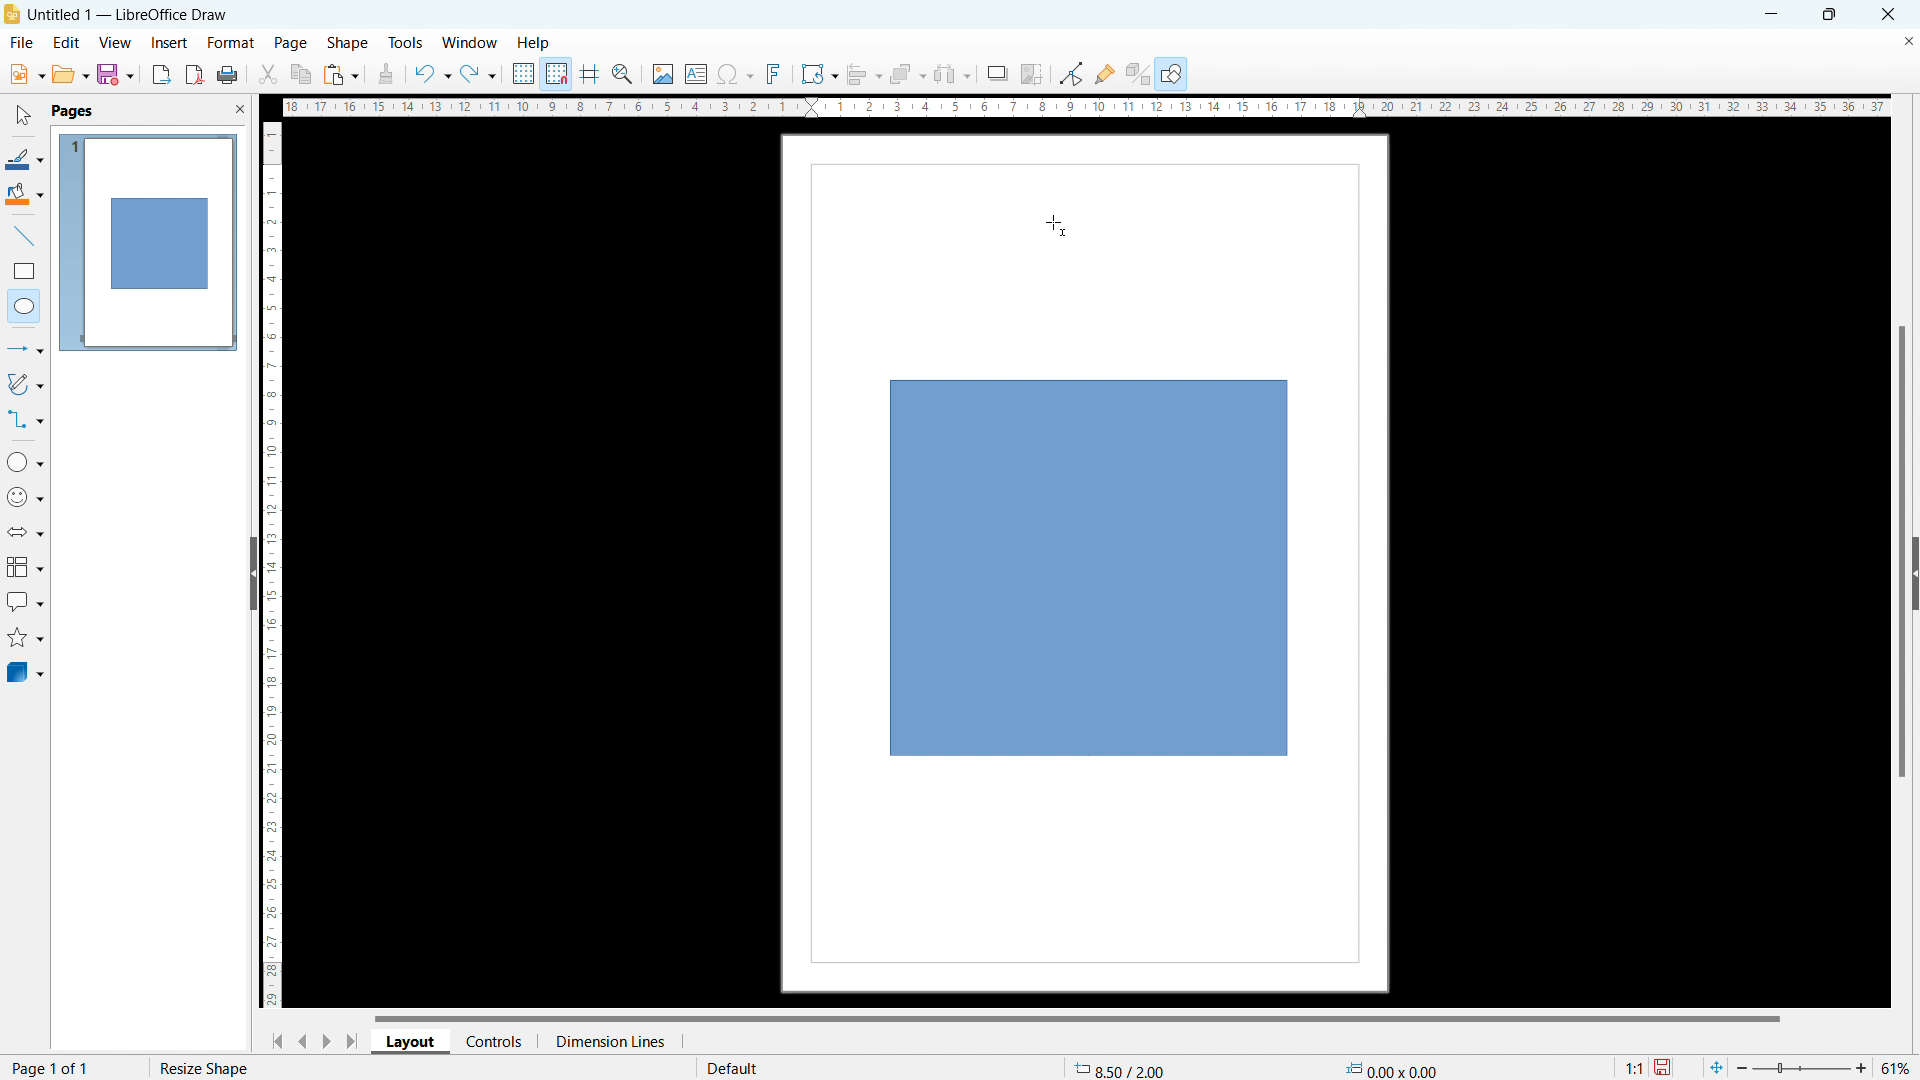  I want to click on paste, so click(342, 74).